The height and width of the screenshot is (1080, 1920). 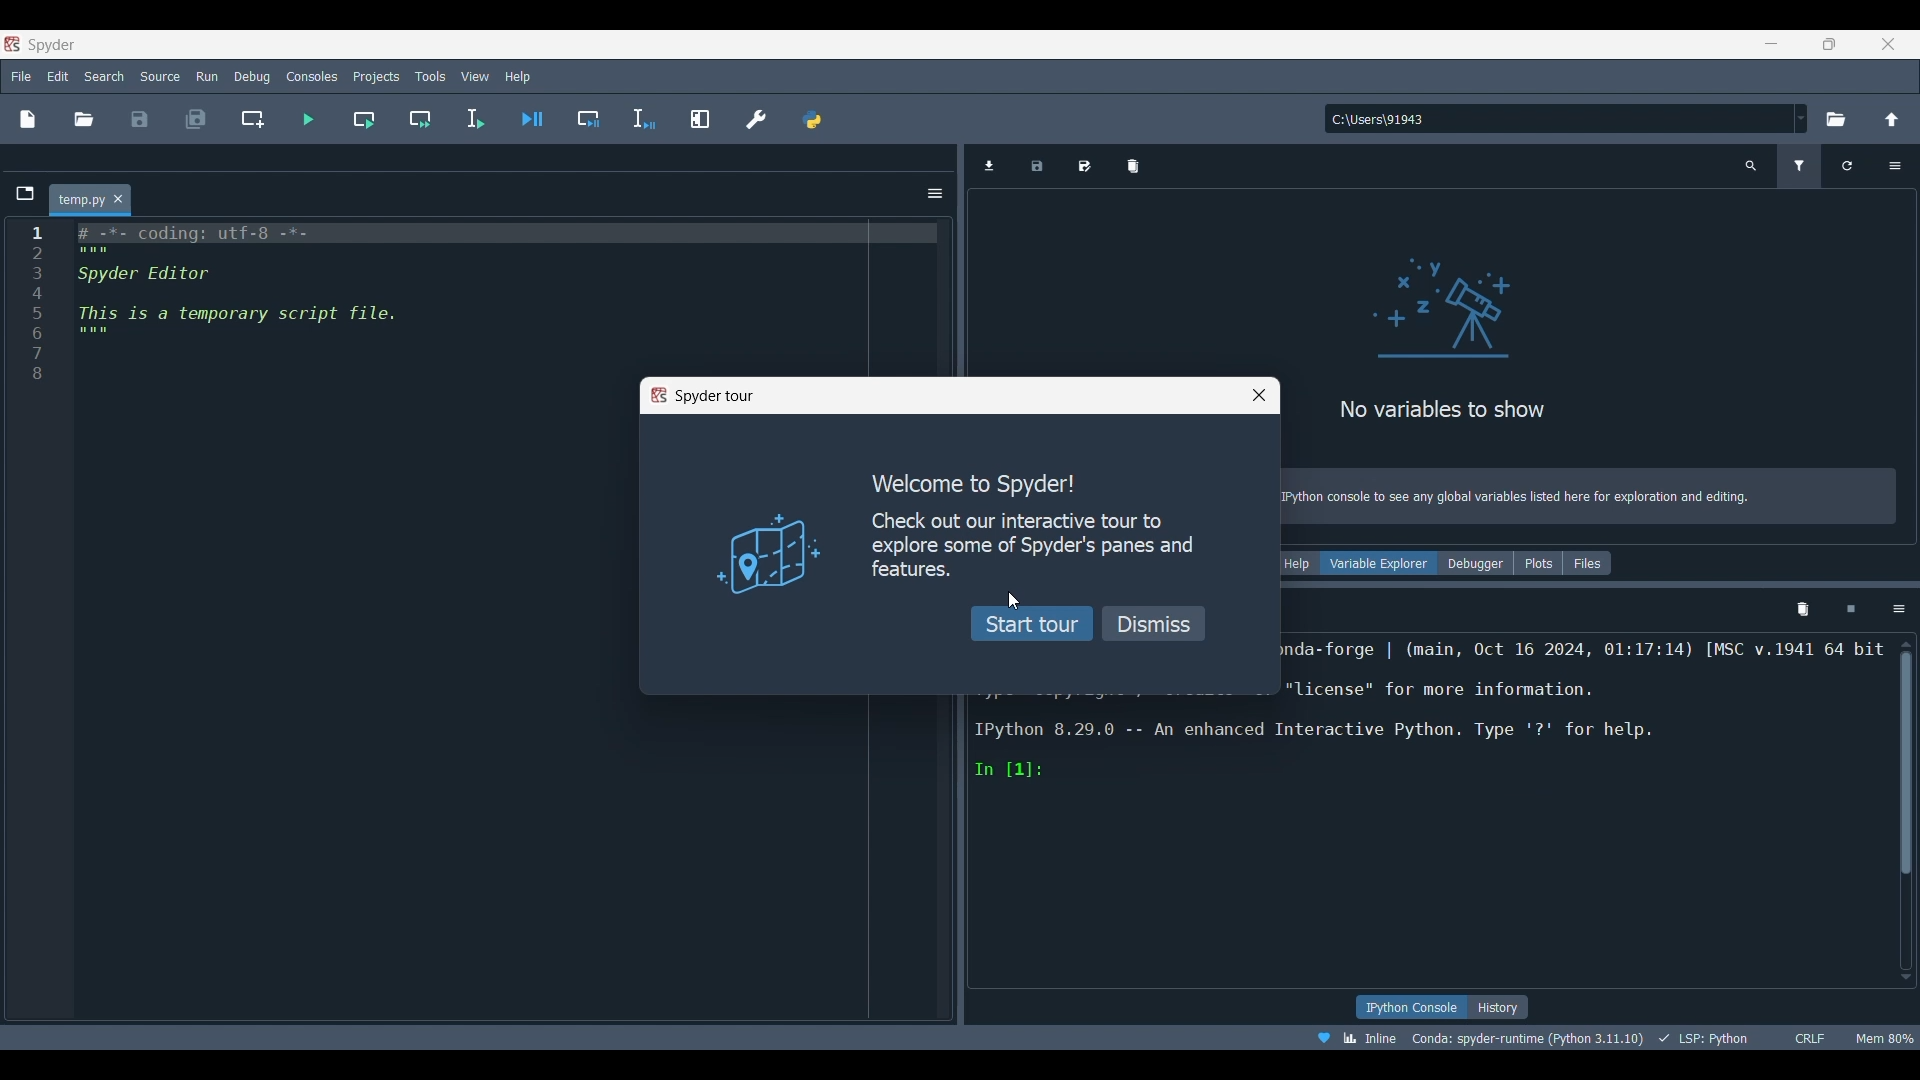 What do you see at coordinates (1294, 563) in the screenshot?
I see `help` at bounding box center [1294, 563].